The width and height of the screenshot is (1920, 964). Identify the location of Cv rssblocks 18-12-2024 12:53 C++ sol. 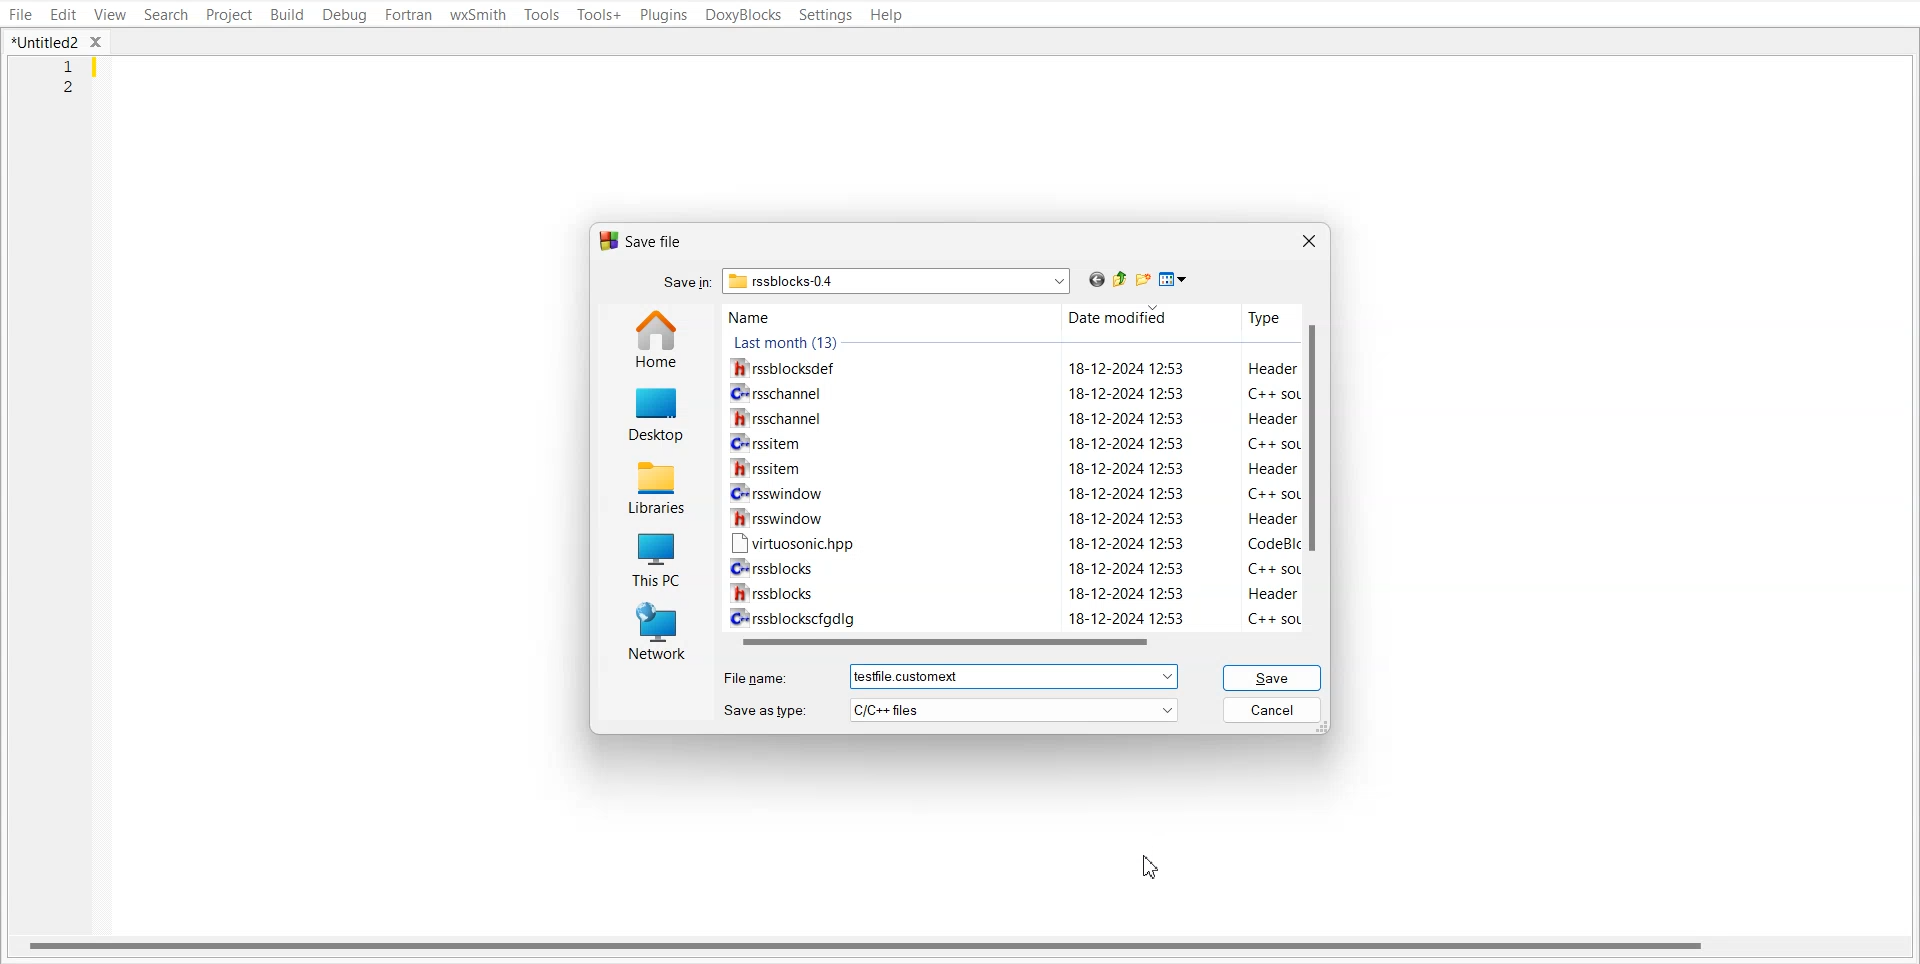
(1017, 567).